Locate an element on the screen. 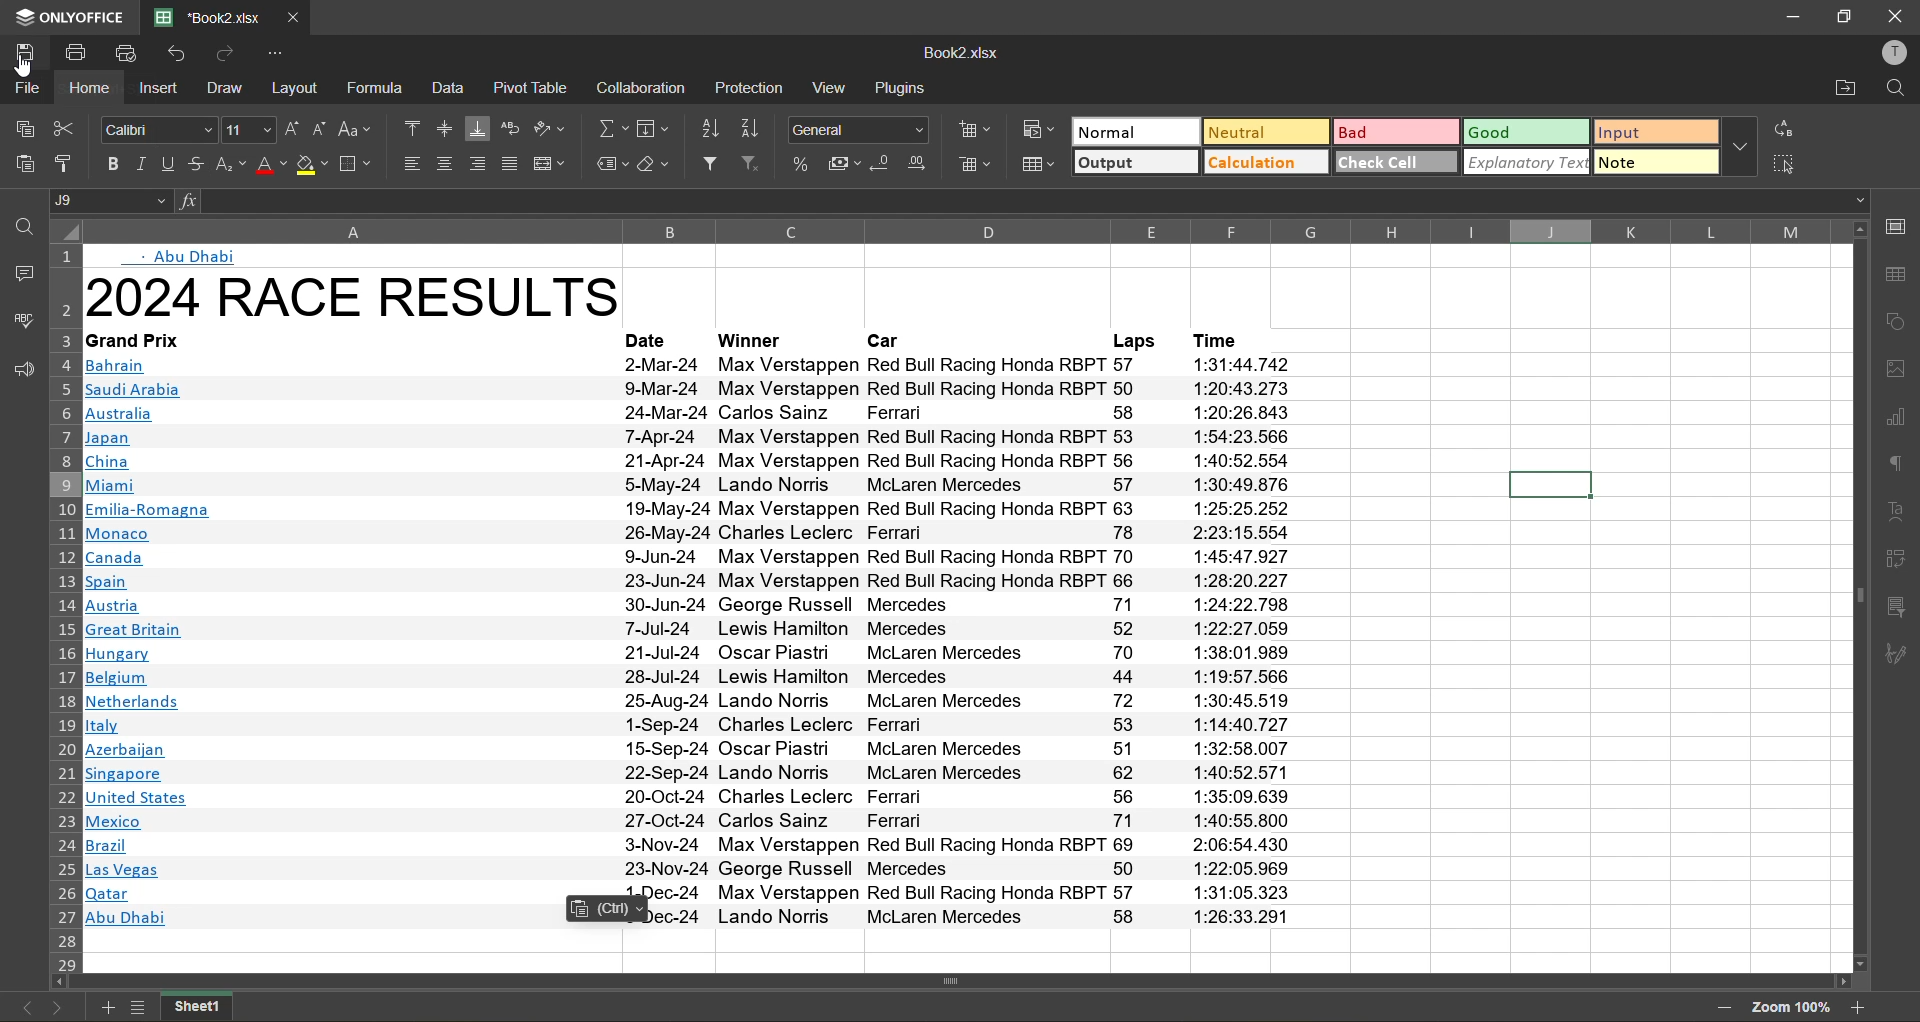 The width and height of the screenshot is (1920, 1022). pivot table is located at coordinates (535, 88).